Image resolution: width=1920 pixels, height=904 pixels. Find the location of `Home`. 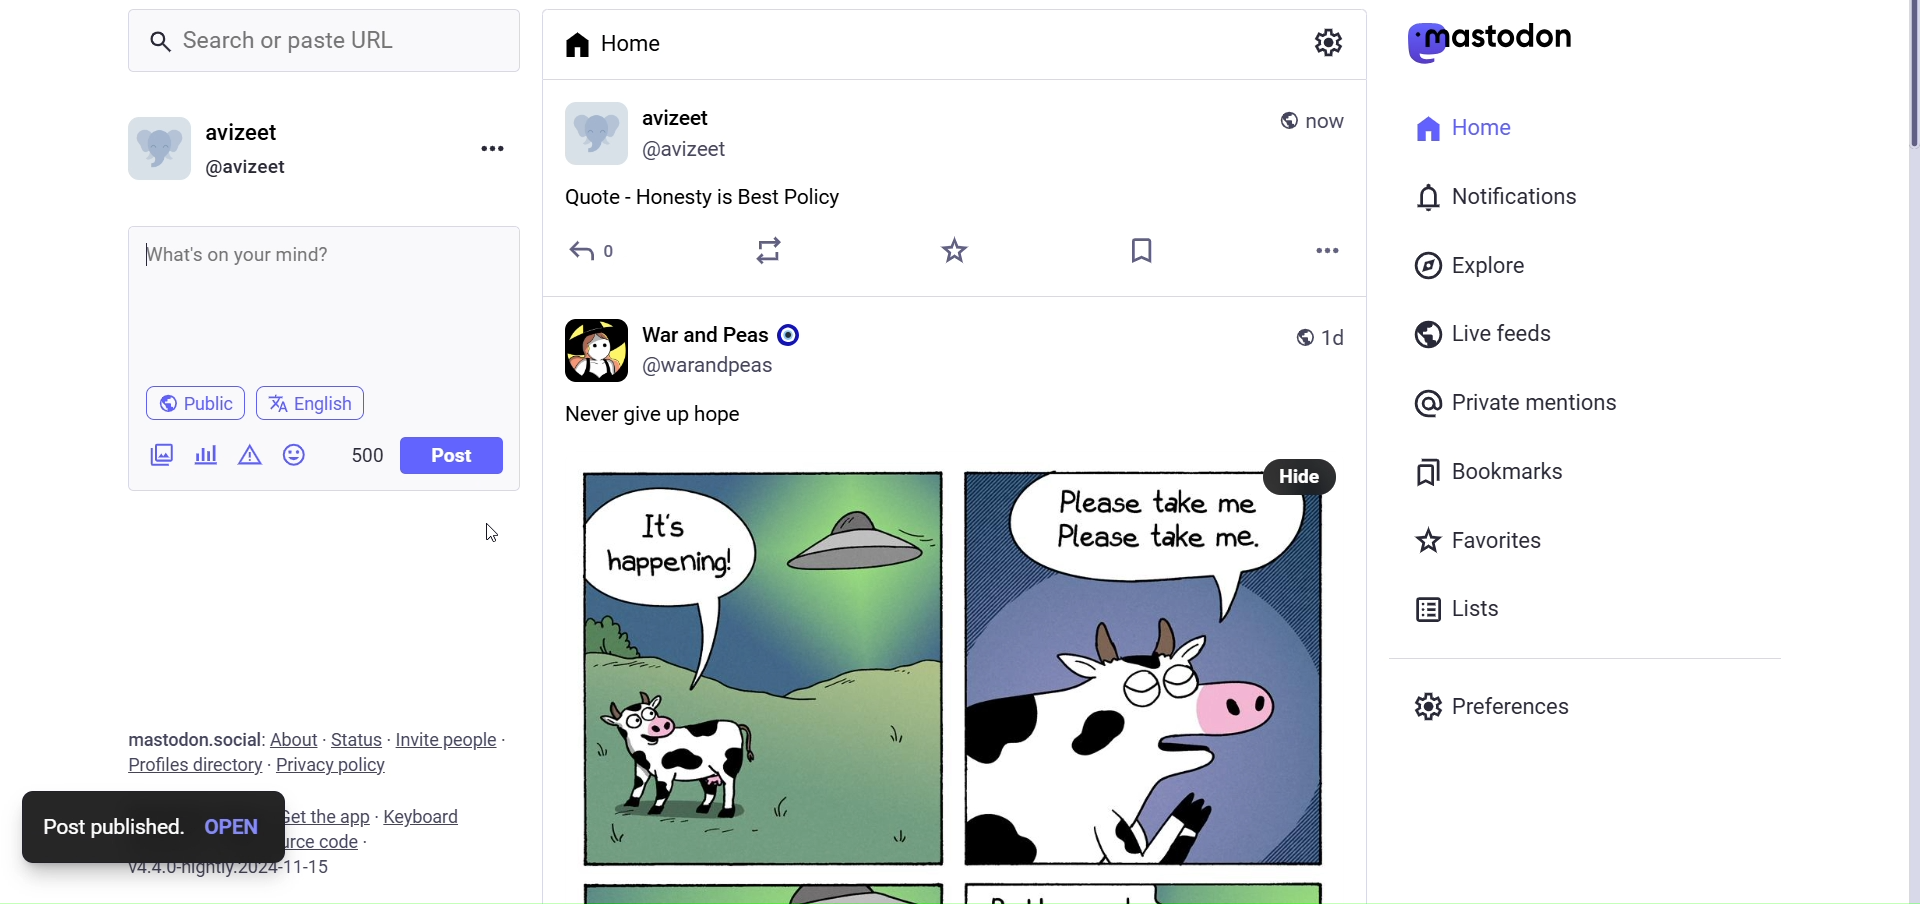

Home is located at coordinates (613, 50).